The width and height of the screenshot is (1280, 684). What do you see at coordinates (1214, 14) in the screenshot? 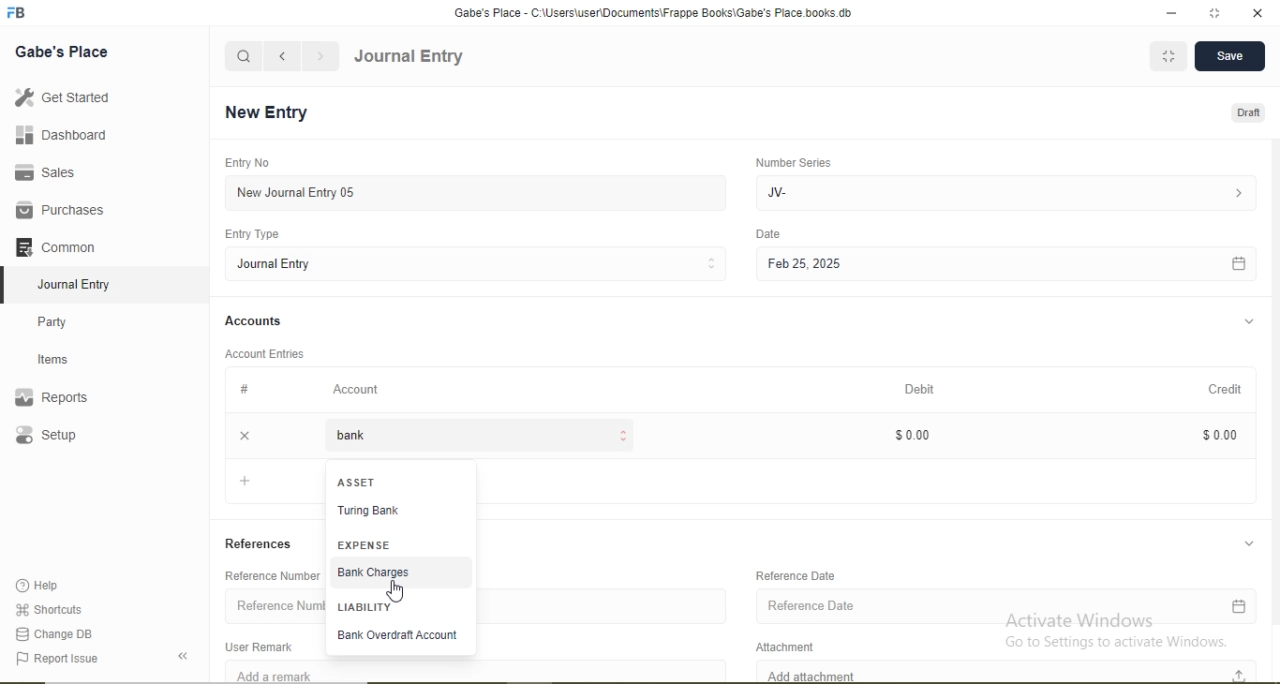
I see `resize` at bounding box center [1214, 14].